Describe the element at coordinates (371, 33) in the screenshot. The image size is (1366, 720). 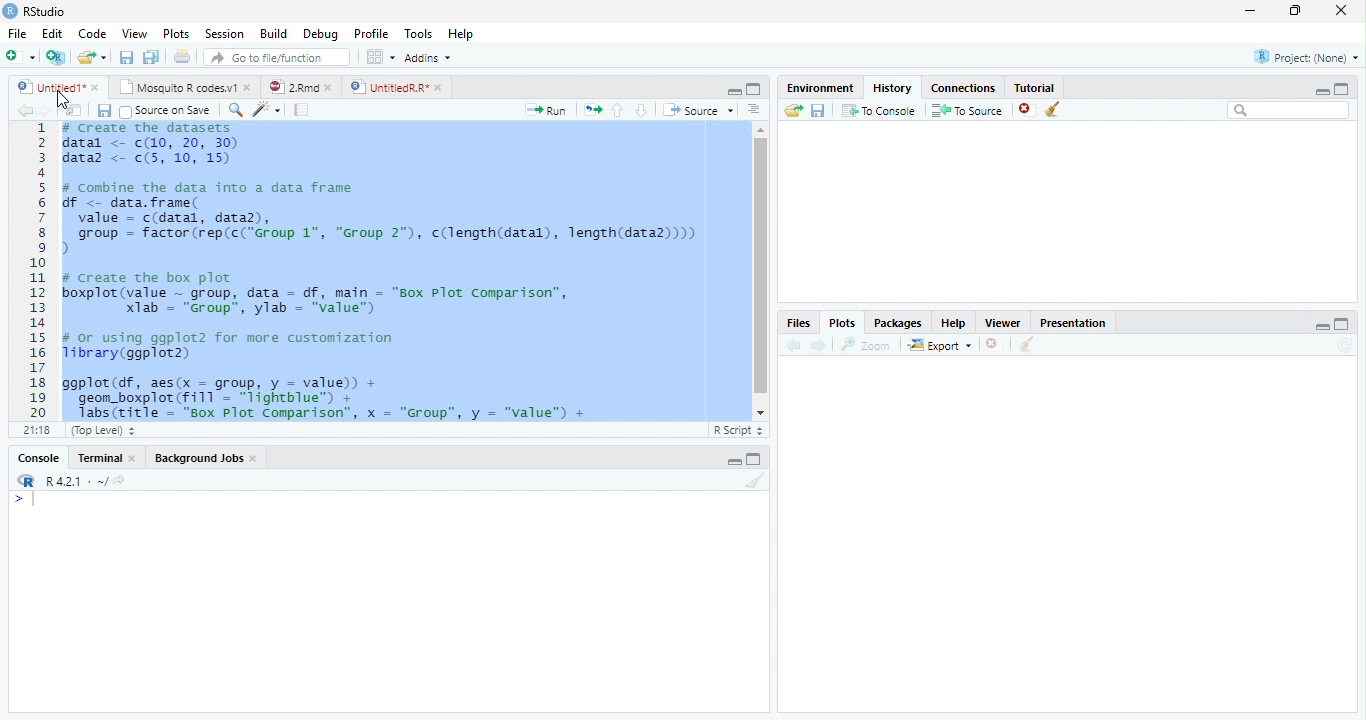
I see `Profile` at that location.